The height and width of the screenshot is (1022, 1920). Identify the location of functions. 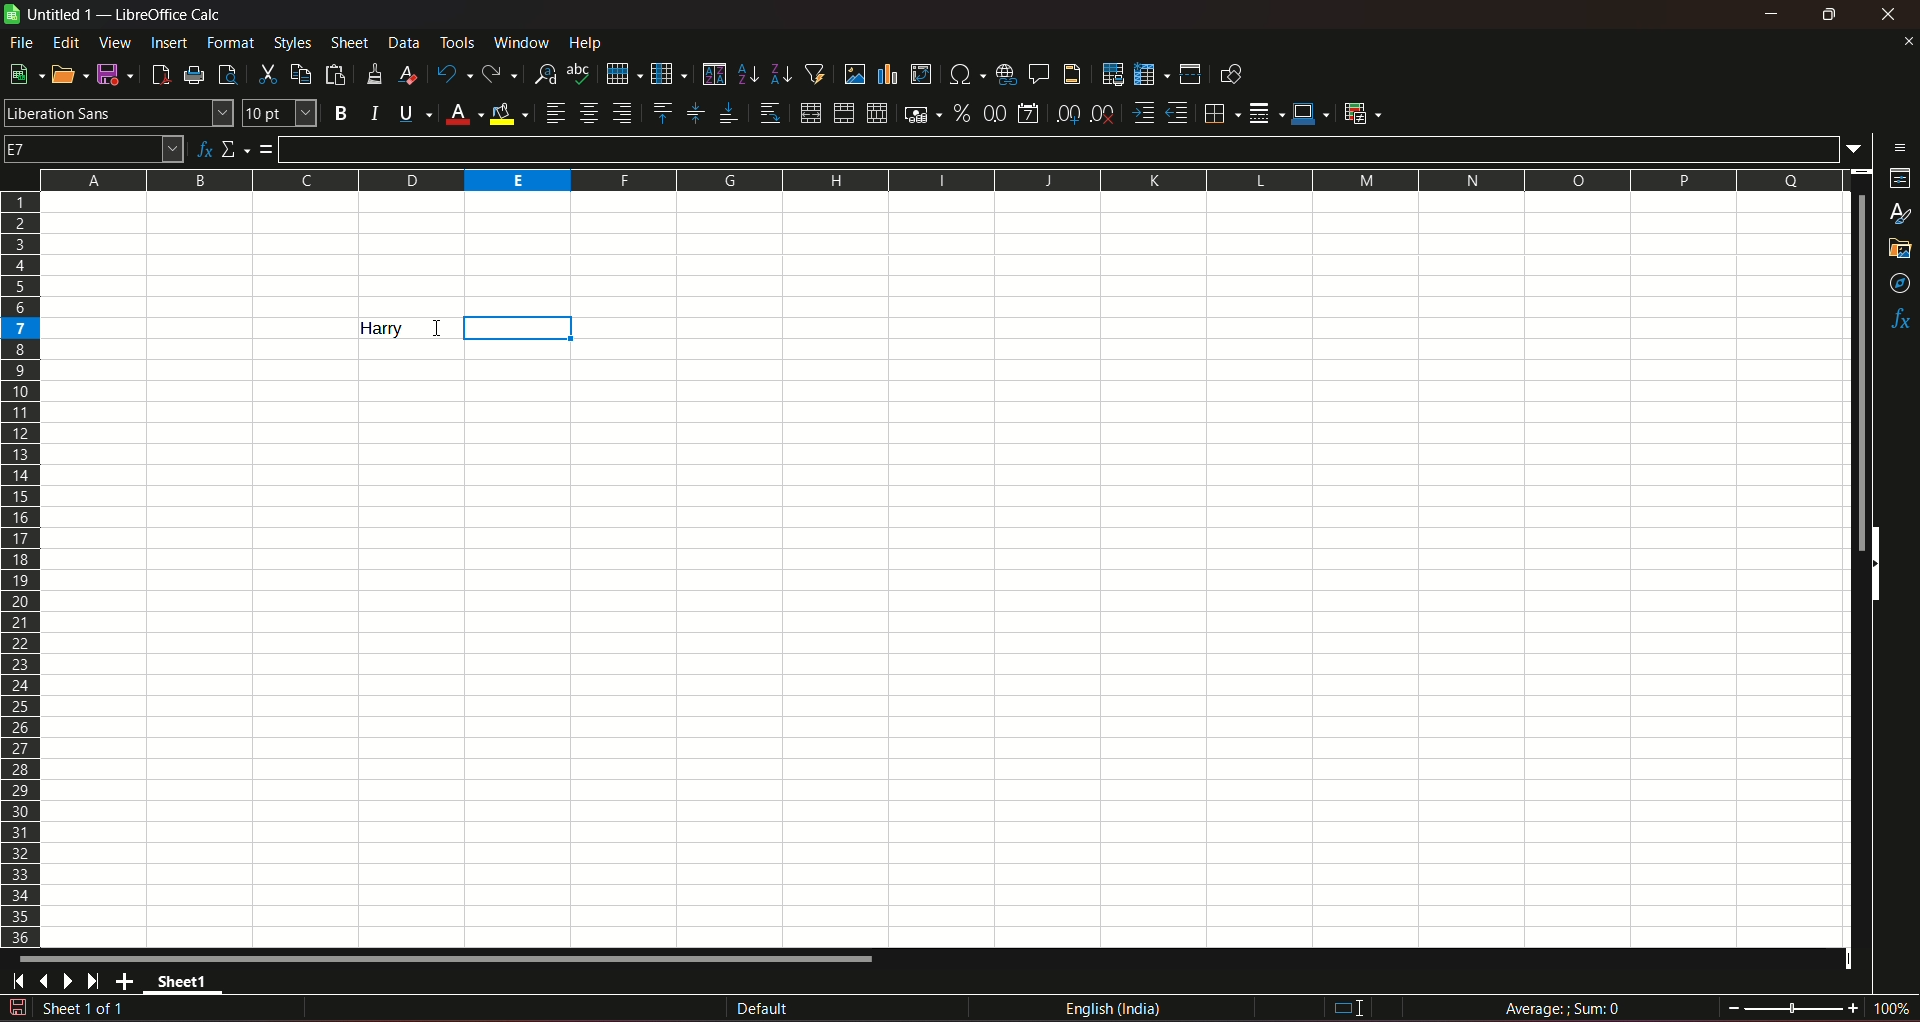
(1900, 321).